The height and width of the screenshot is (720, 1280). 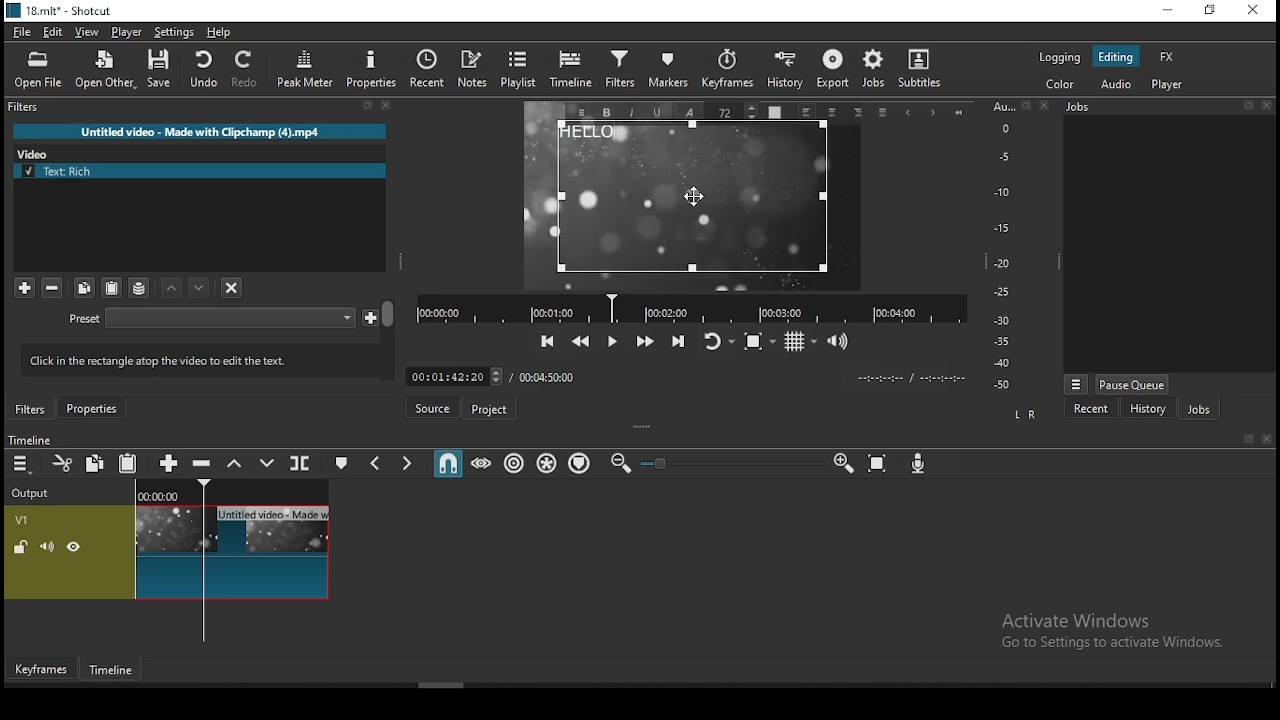 I want to click on export, so click(x=831, y=72).